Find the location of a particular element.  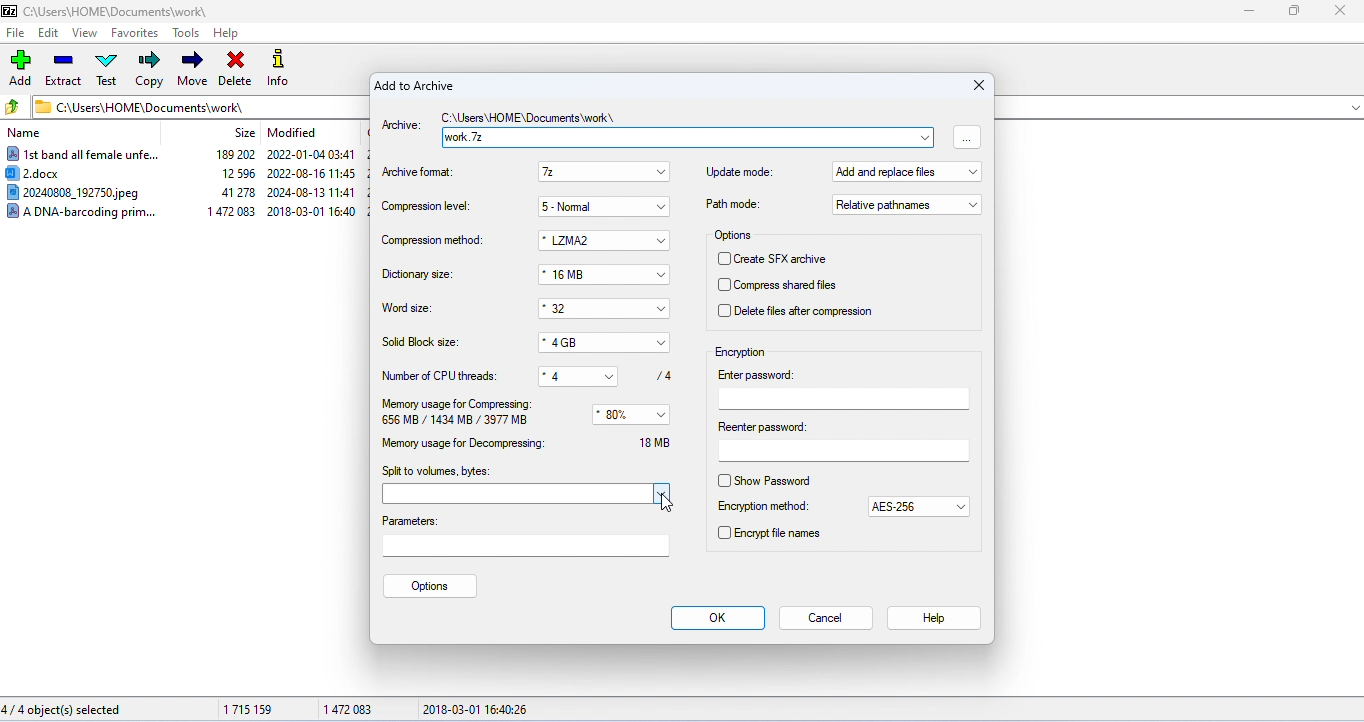

* 4GB is located at coordinates (592, 343).